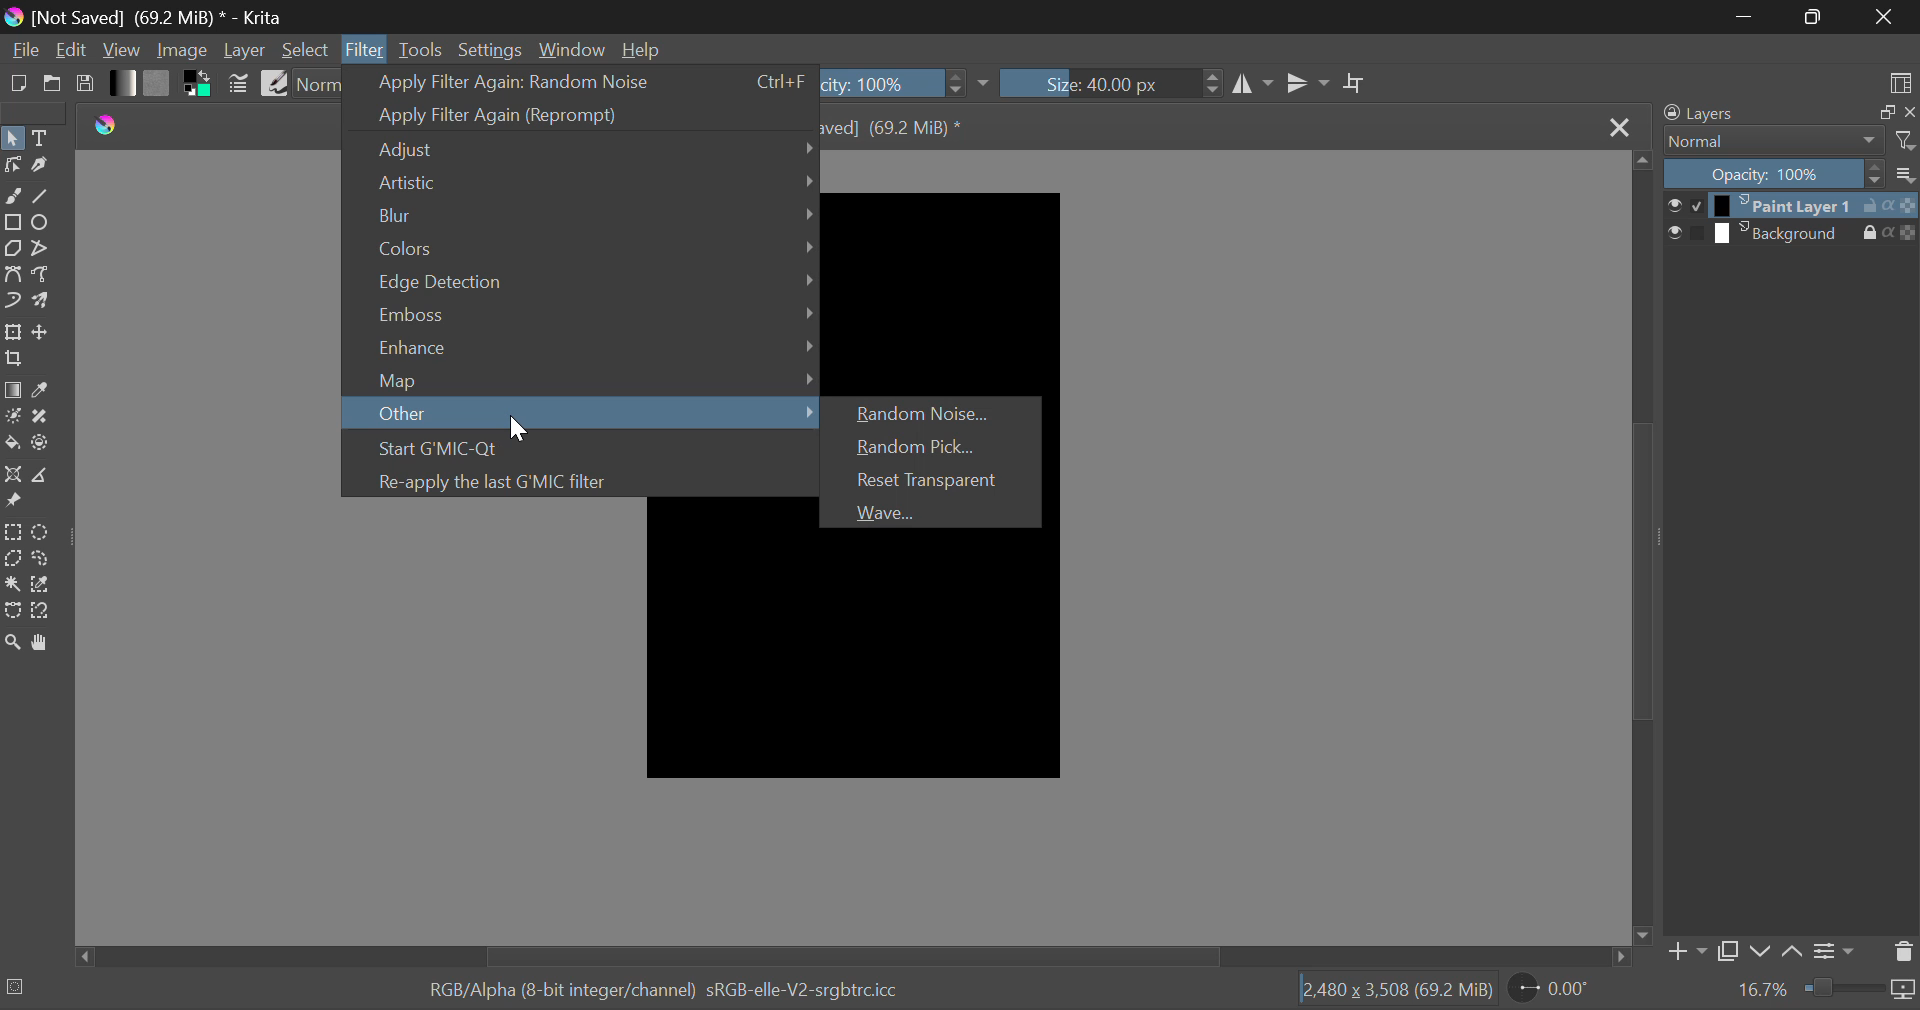 The height and width of the screenshot is (1010, 1920). I want to click on Crop, so click(12, 359).